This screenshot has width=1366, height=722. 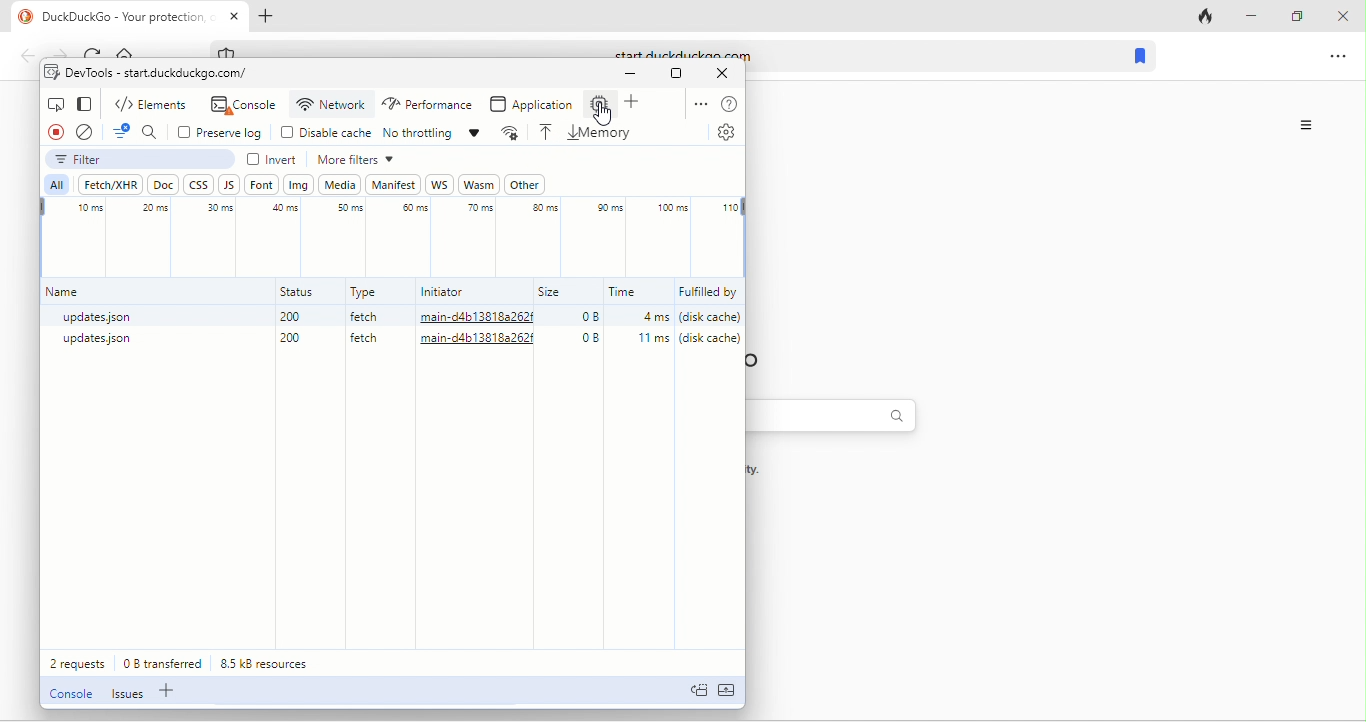 I want to click on 100 ms, so click(x=672, y=211).